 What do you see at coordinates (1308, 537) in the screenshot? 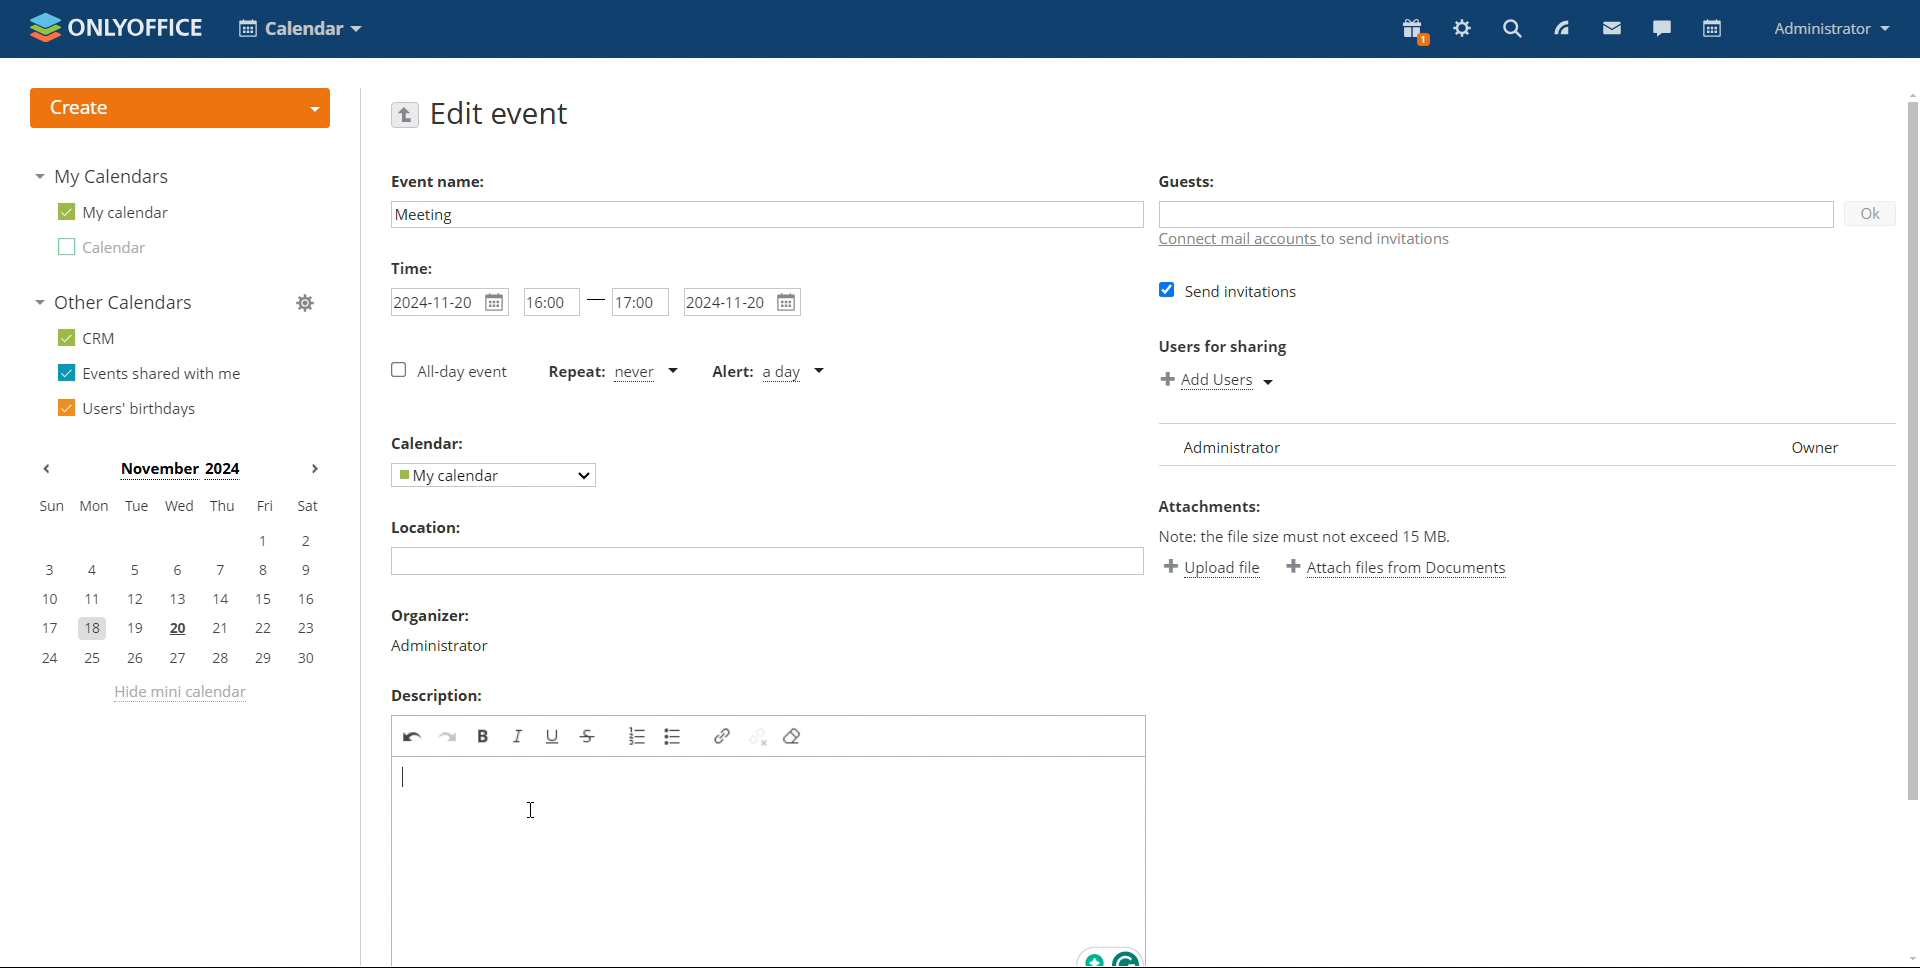
I see `note: the file size must not exceed 15 mb` at bounding box center [1308, 537].